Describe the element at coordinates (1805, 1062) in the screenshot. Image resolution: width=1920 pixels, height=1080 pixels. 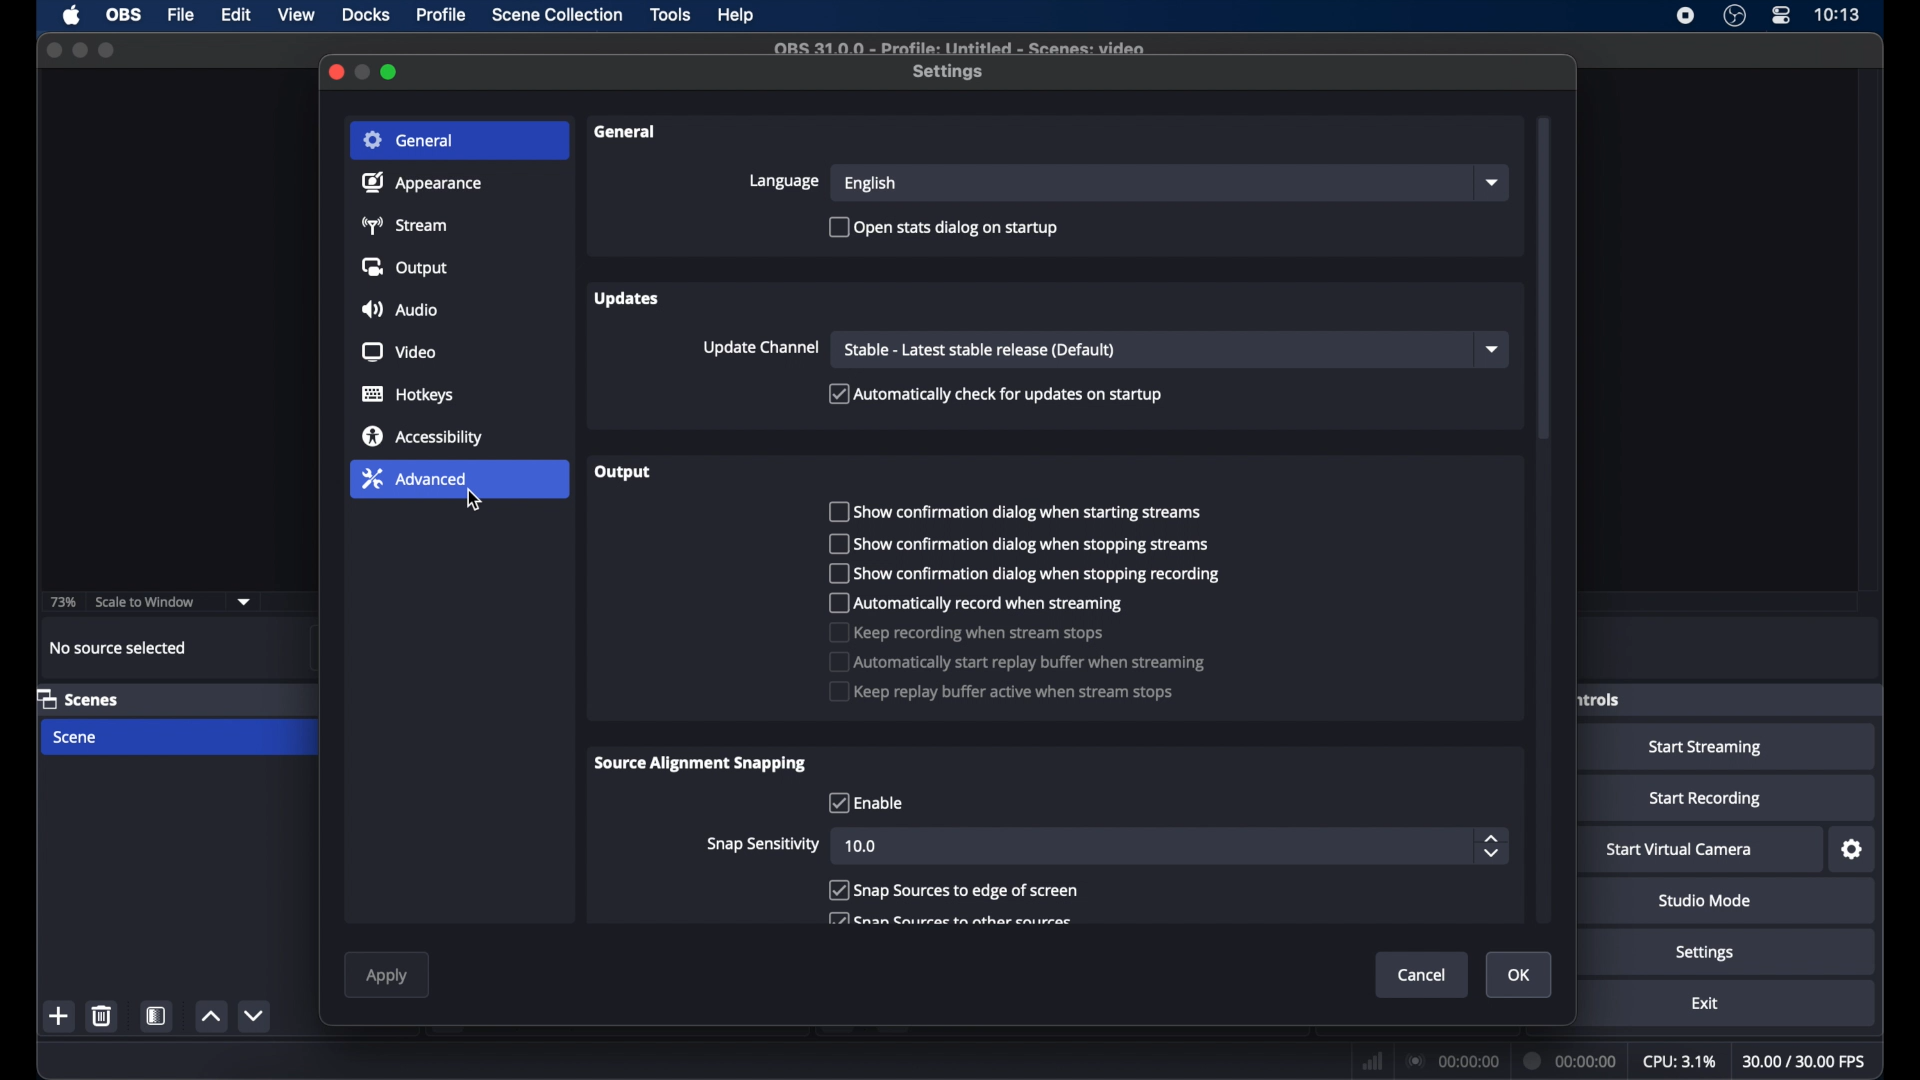
I see `fps` at that location.